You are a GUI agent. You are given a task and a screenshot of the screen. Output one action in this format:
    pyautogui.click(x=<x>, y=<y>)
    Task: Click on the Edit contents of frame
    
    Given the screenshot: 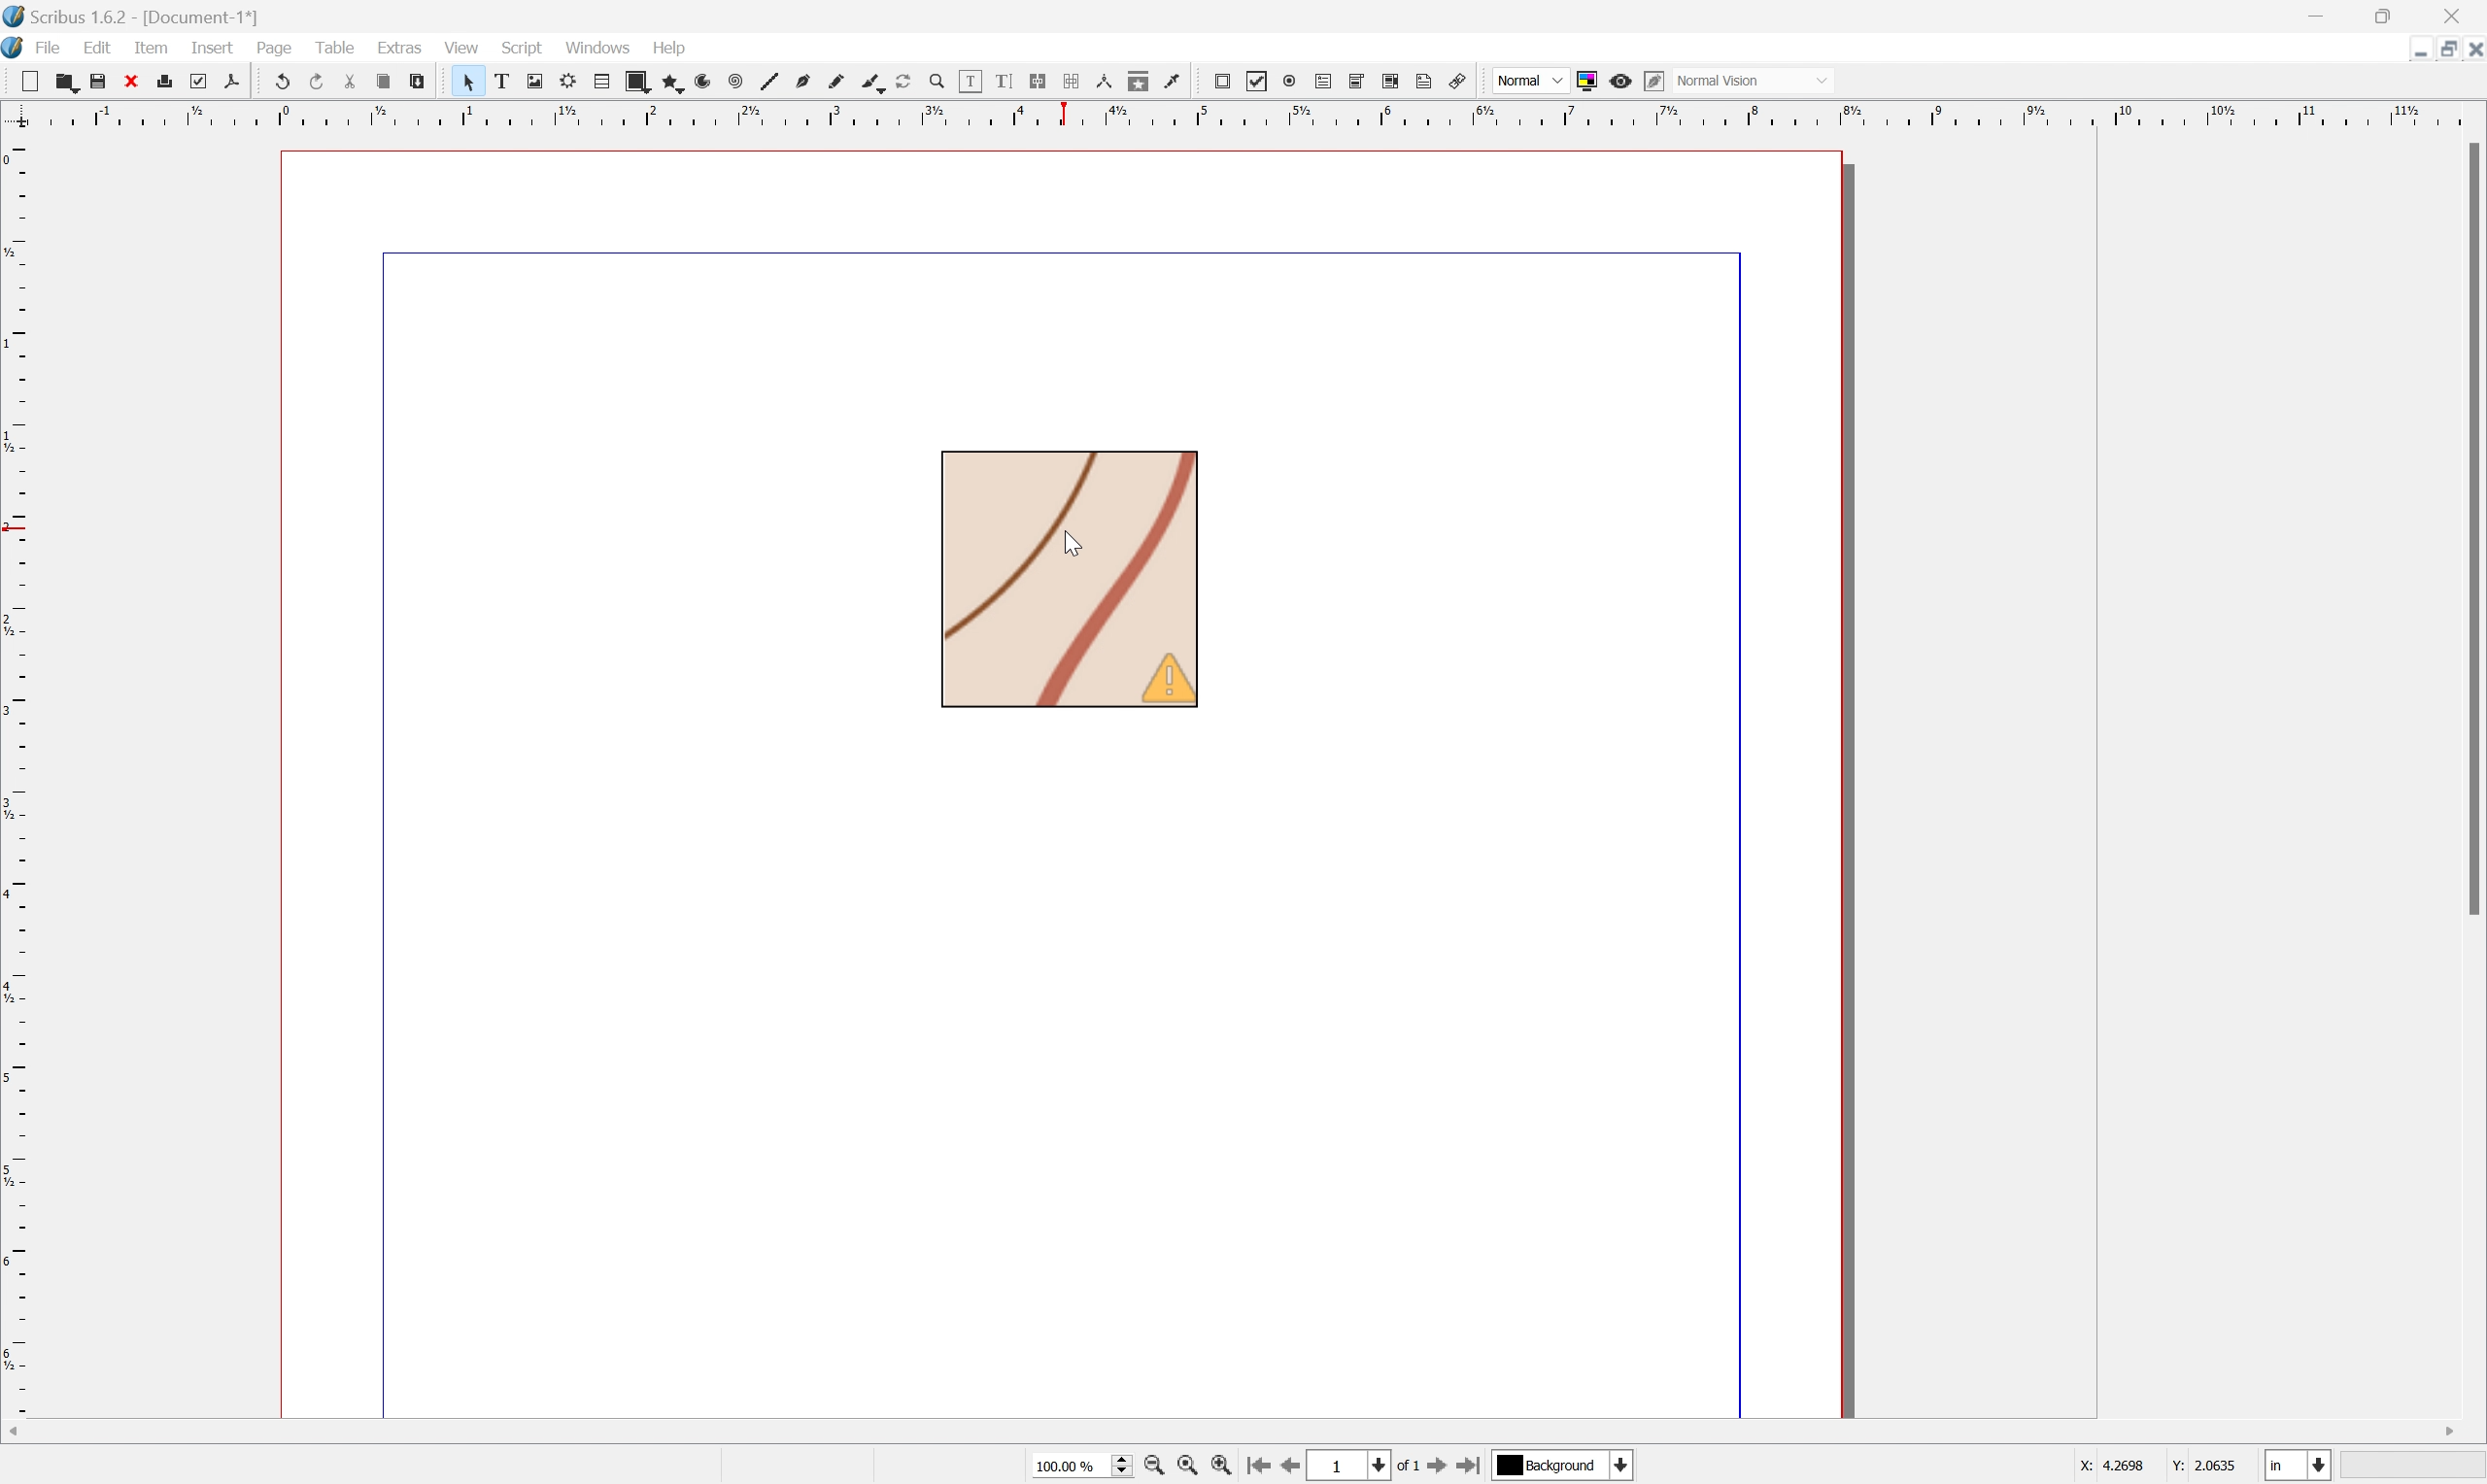 What is the action you would take?
    pyautogui.click(x=971, y=80)
    